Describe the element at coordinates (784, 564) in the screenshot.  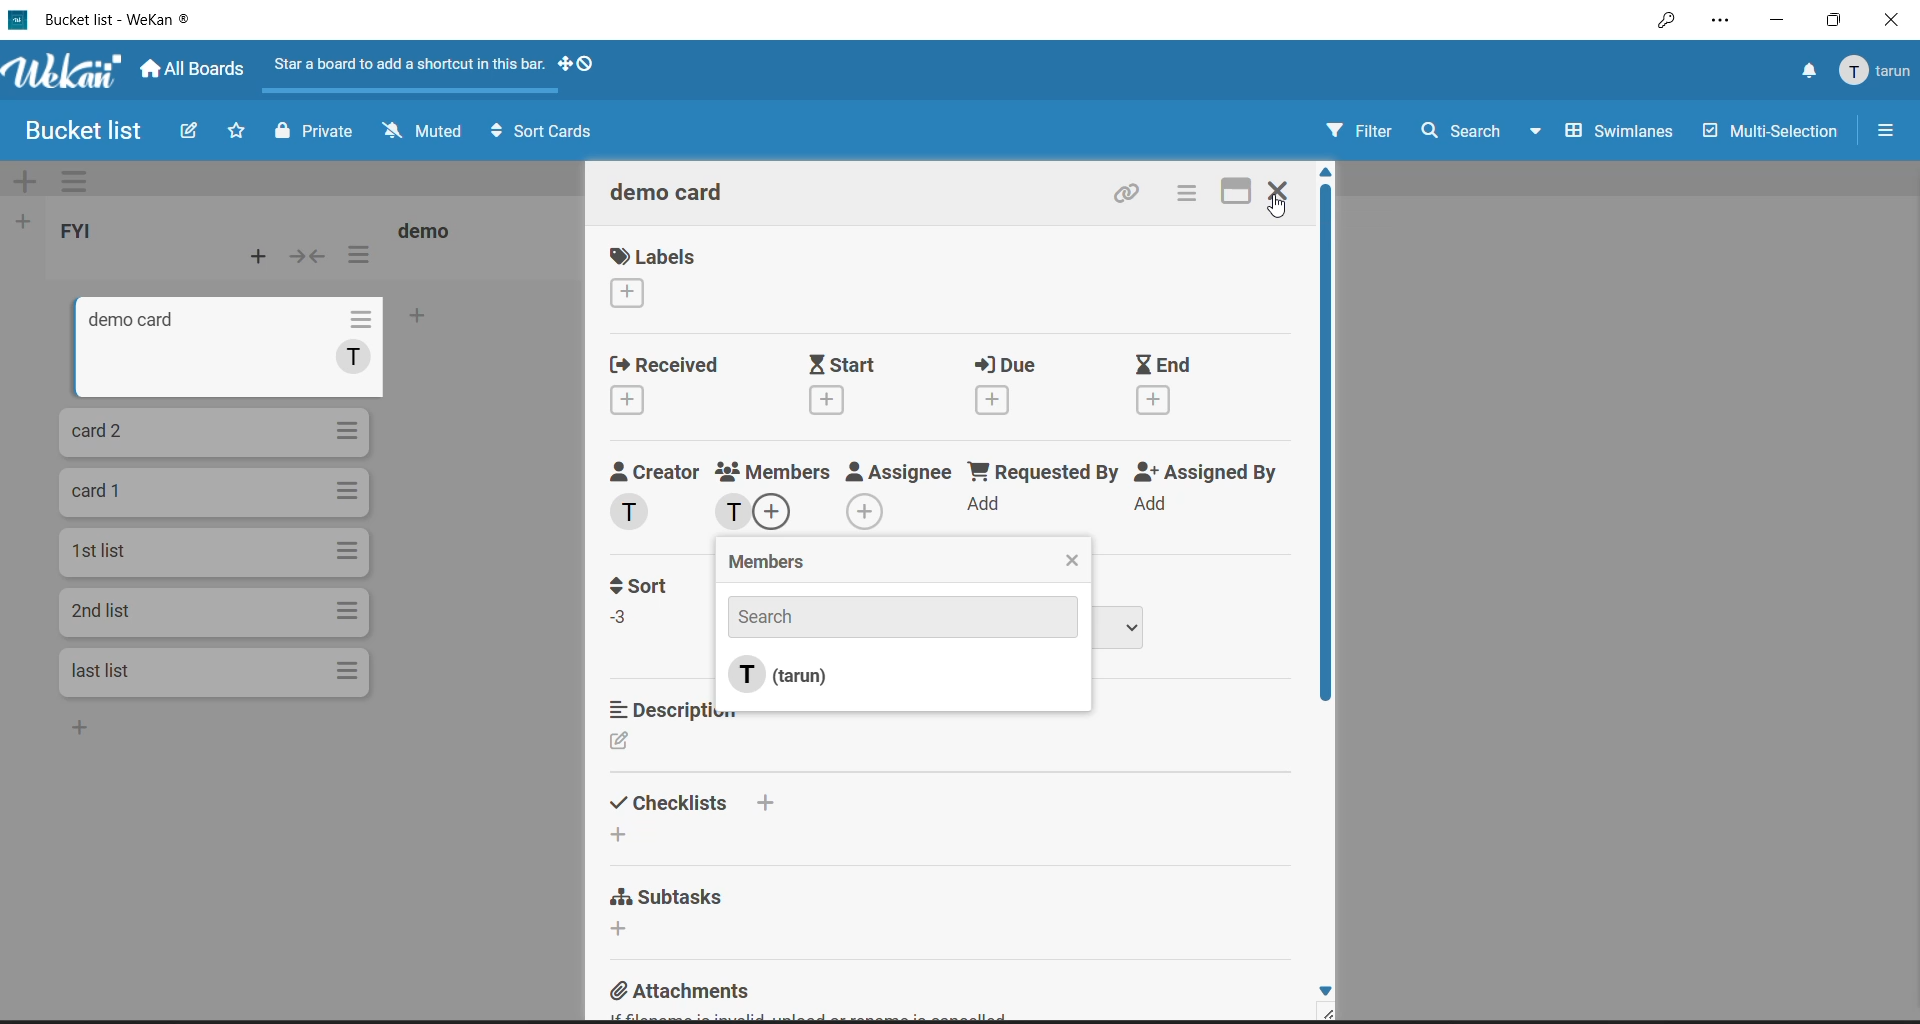
I see `members` at that location.